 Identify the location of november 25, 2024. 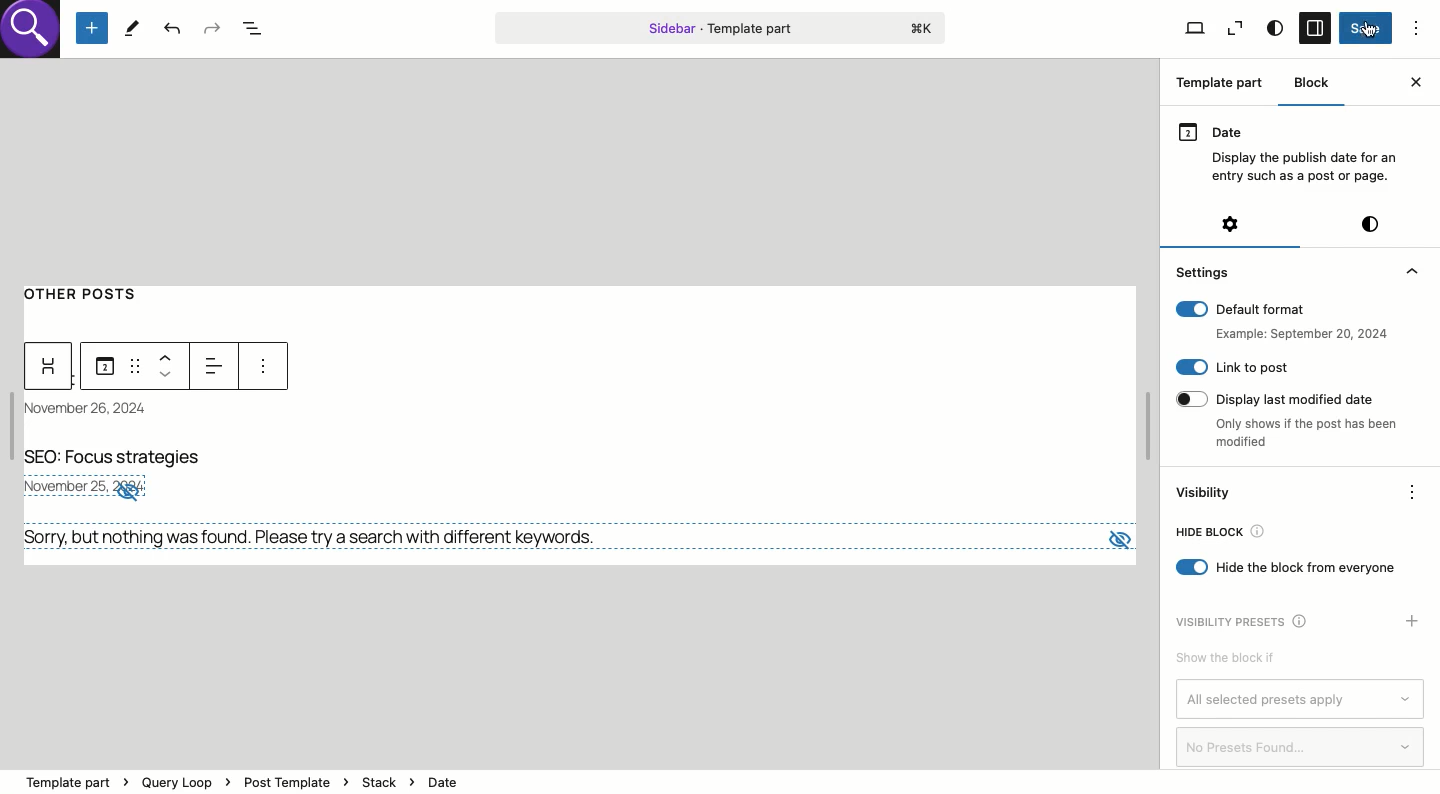
(63, 487).